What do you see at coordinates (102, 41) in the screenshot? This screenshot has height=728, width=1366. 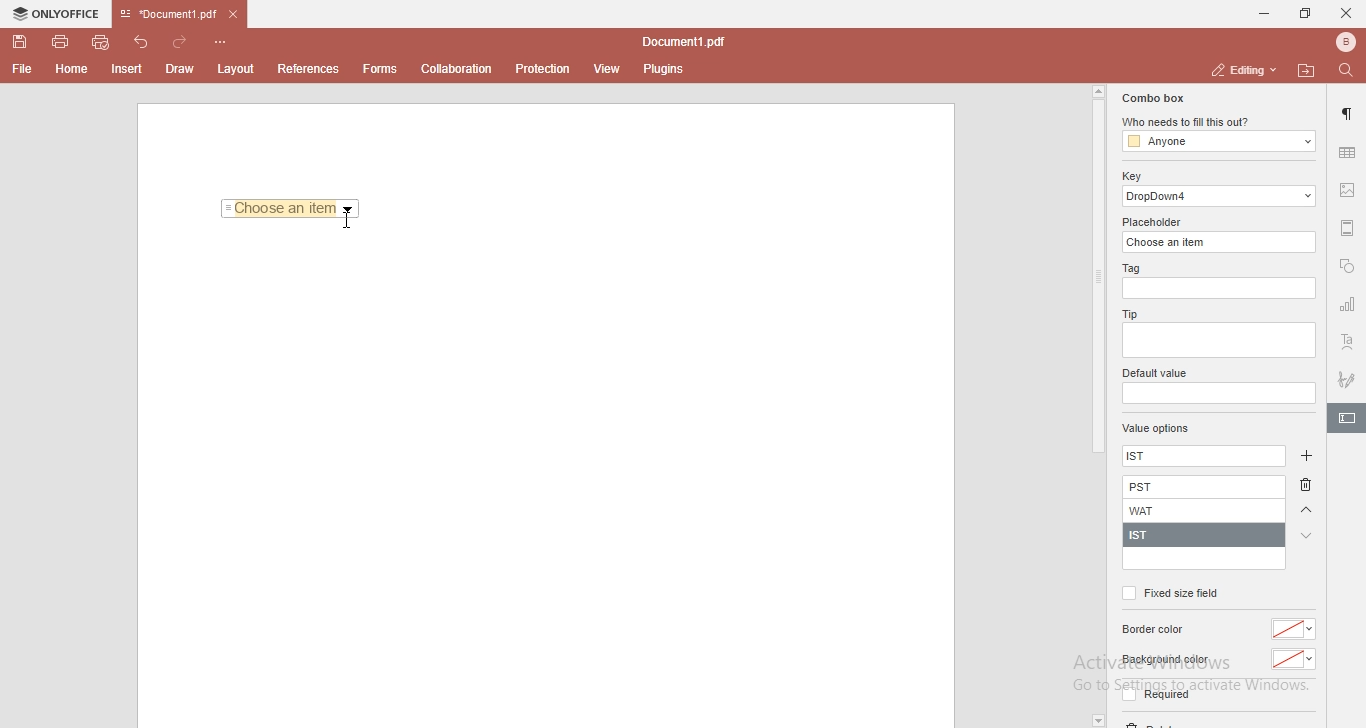 I see `quick print` at bounding box center [102, 41].